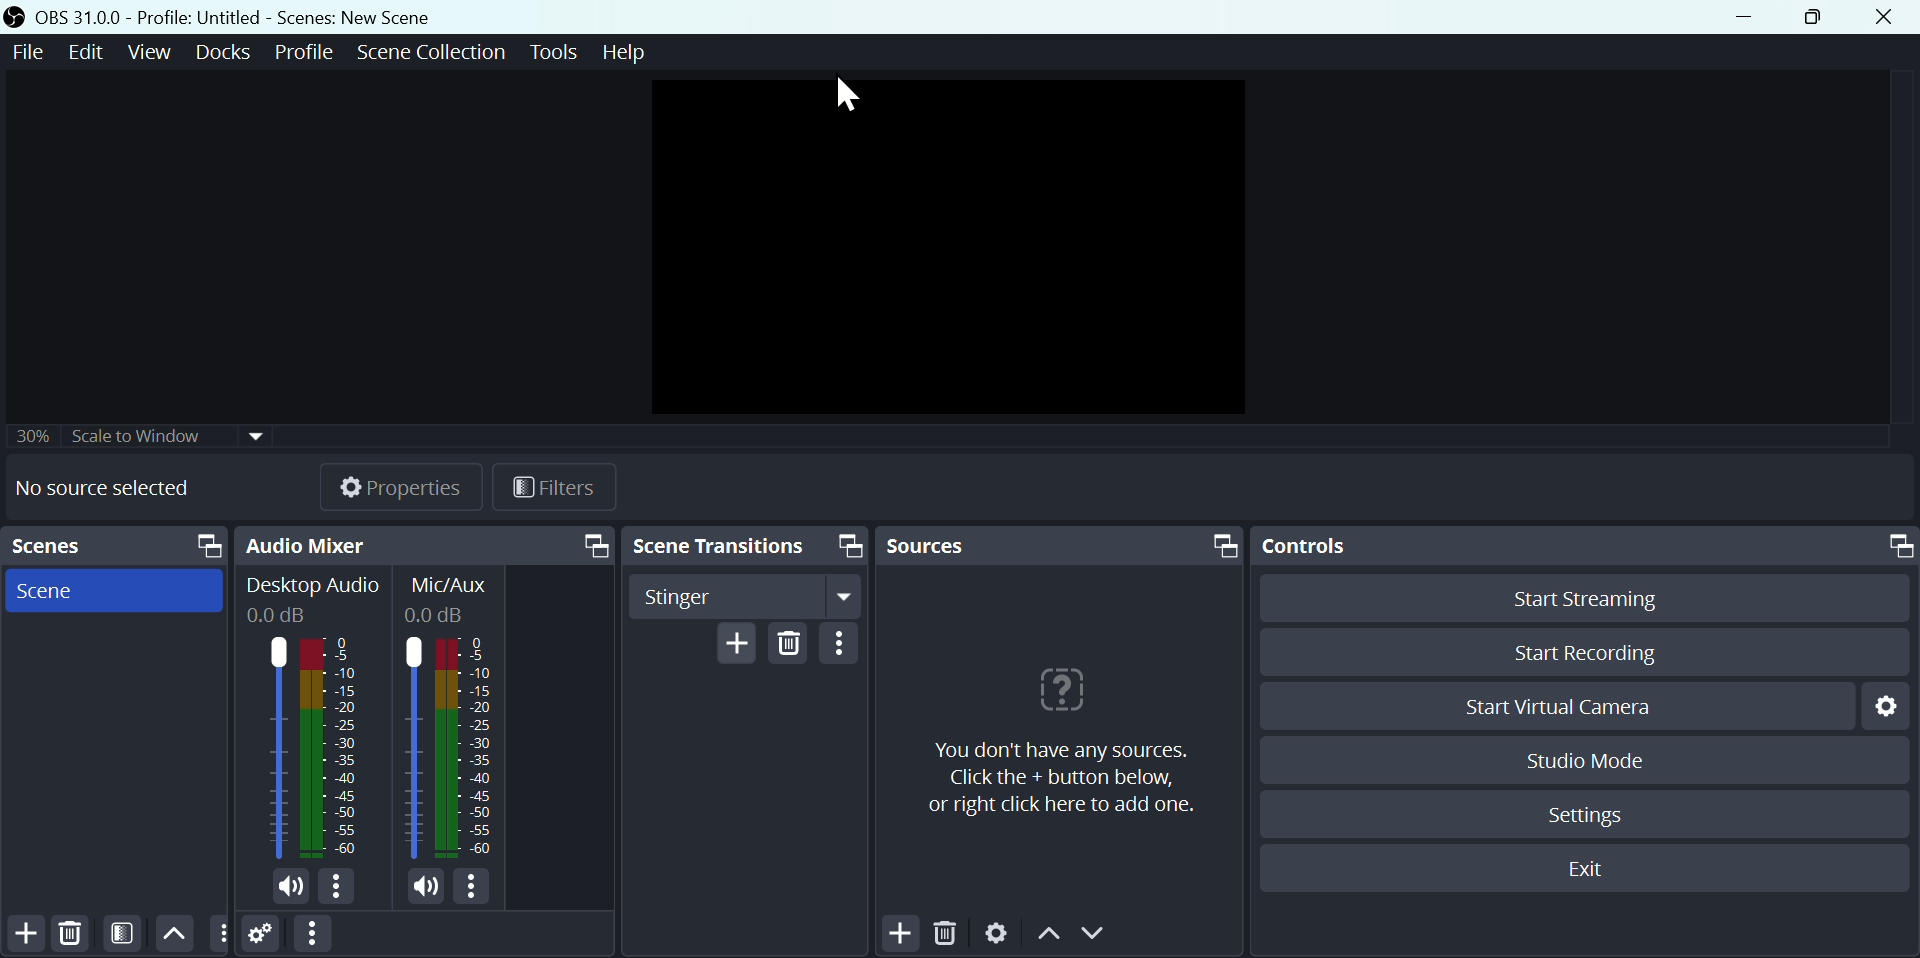 The height and width of the screenshot is (958, 1920). What do you see at coordinates (226, 51) in the screenshot?
I see `` at bounding box center [226, 51].